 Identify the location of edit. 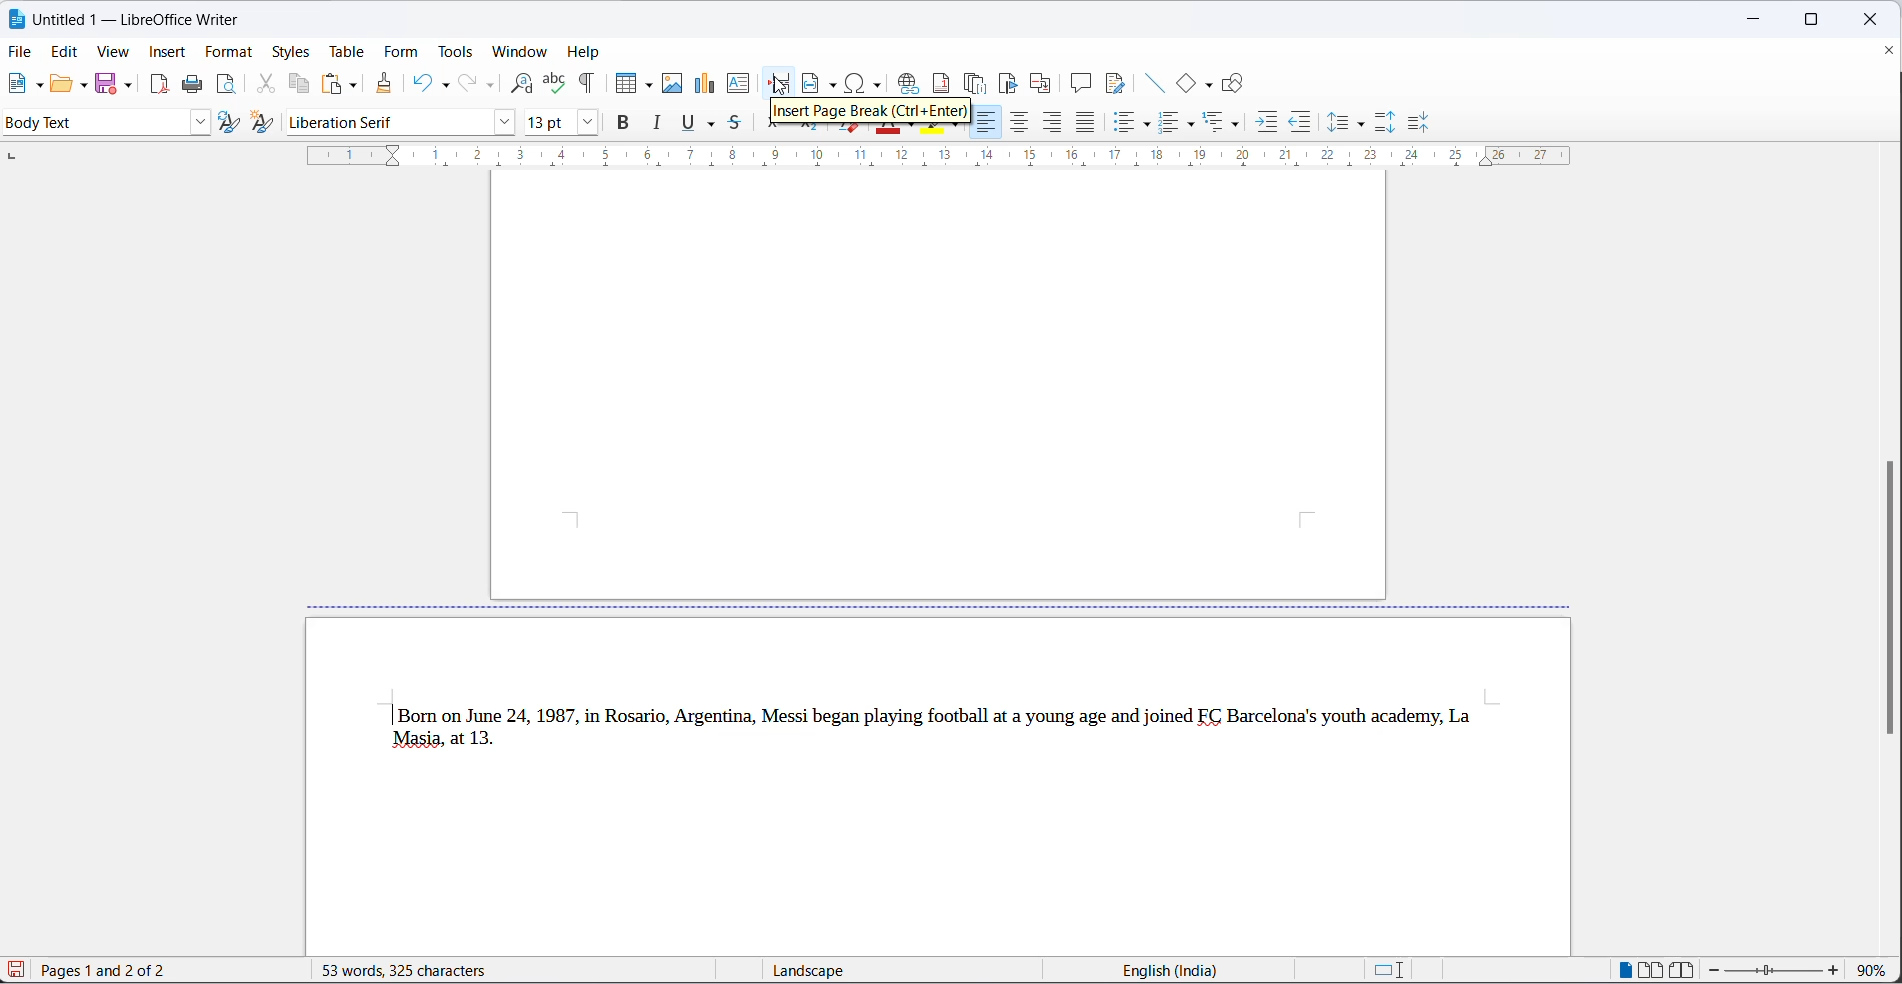
(65, 49).